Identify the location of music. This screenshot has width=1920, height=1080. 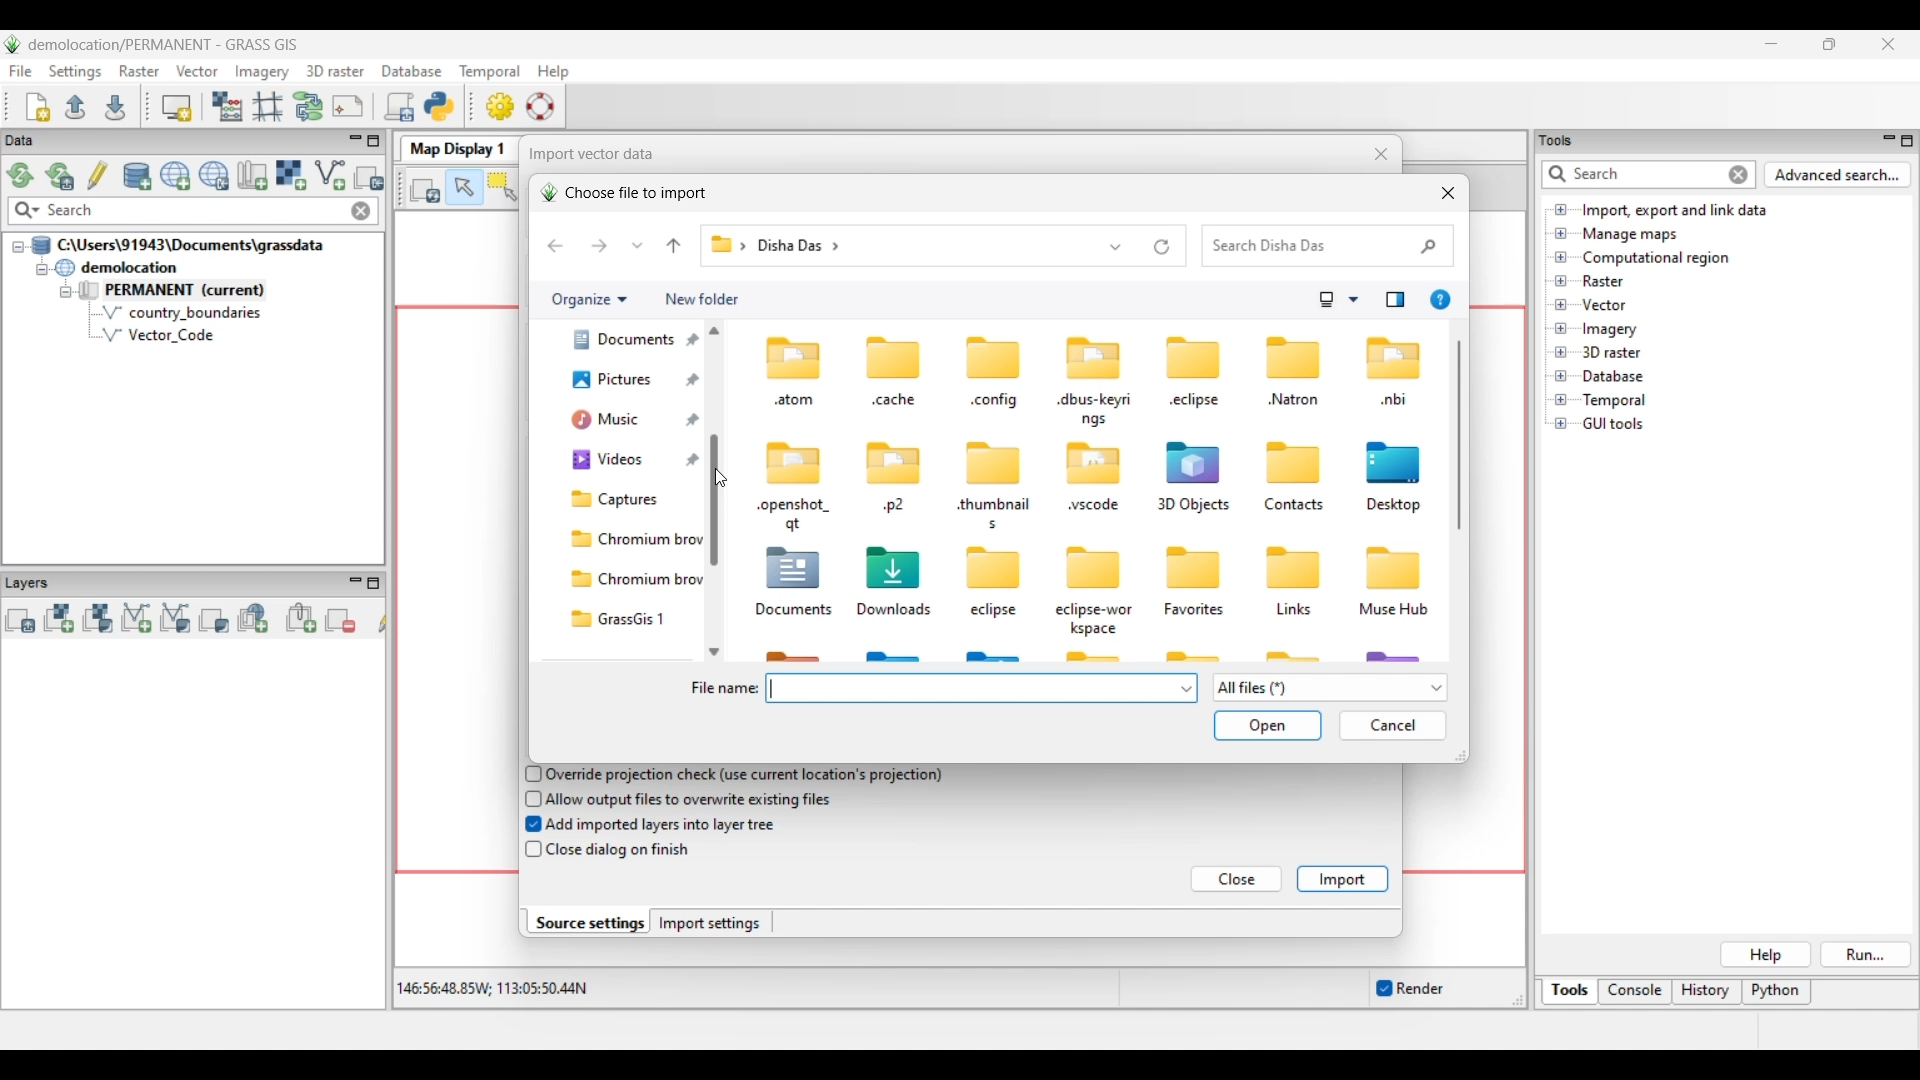
(618, 424).